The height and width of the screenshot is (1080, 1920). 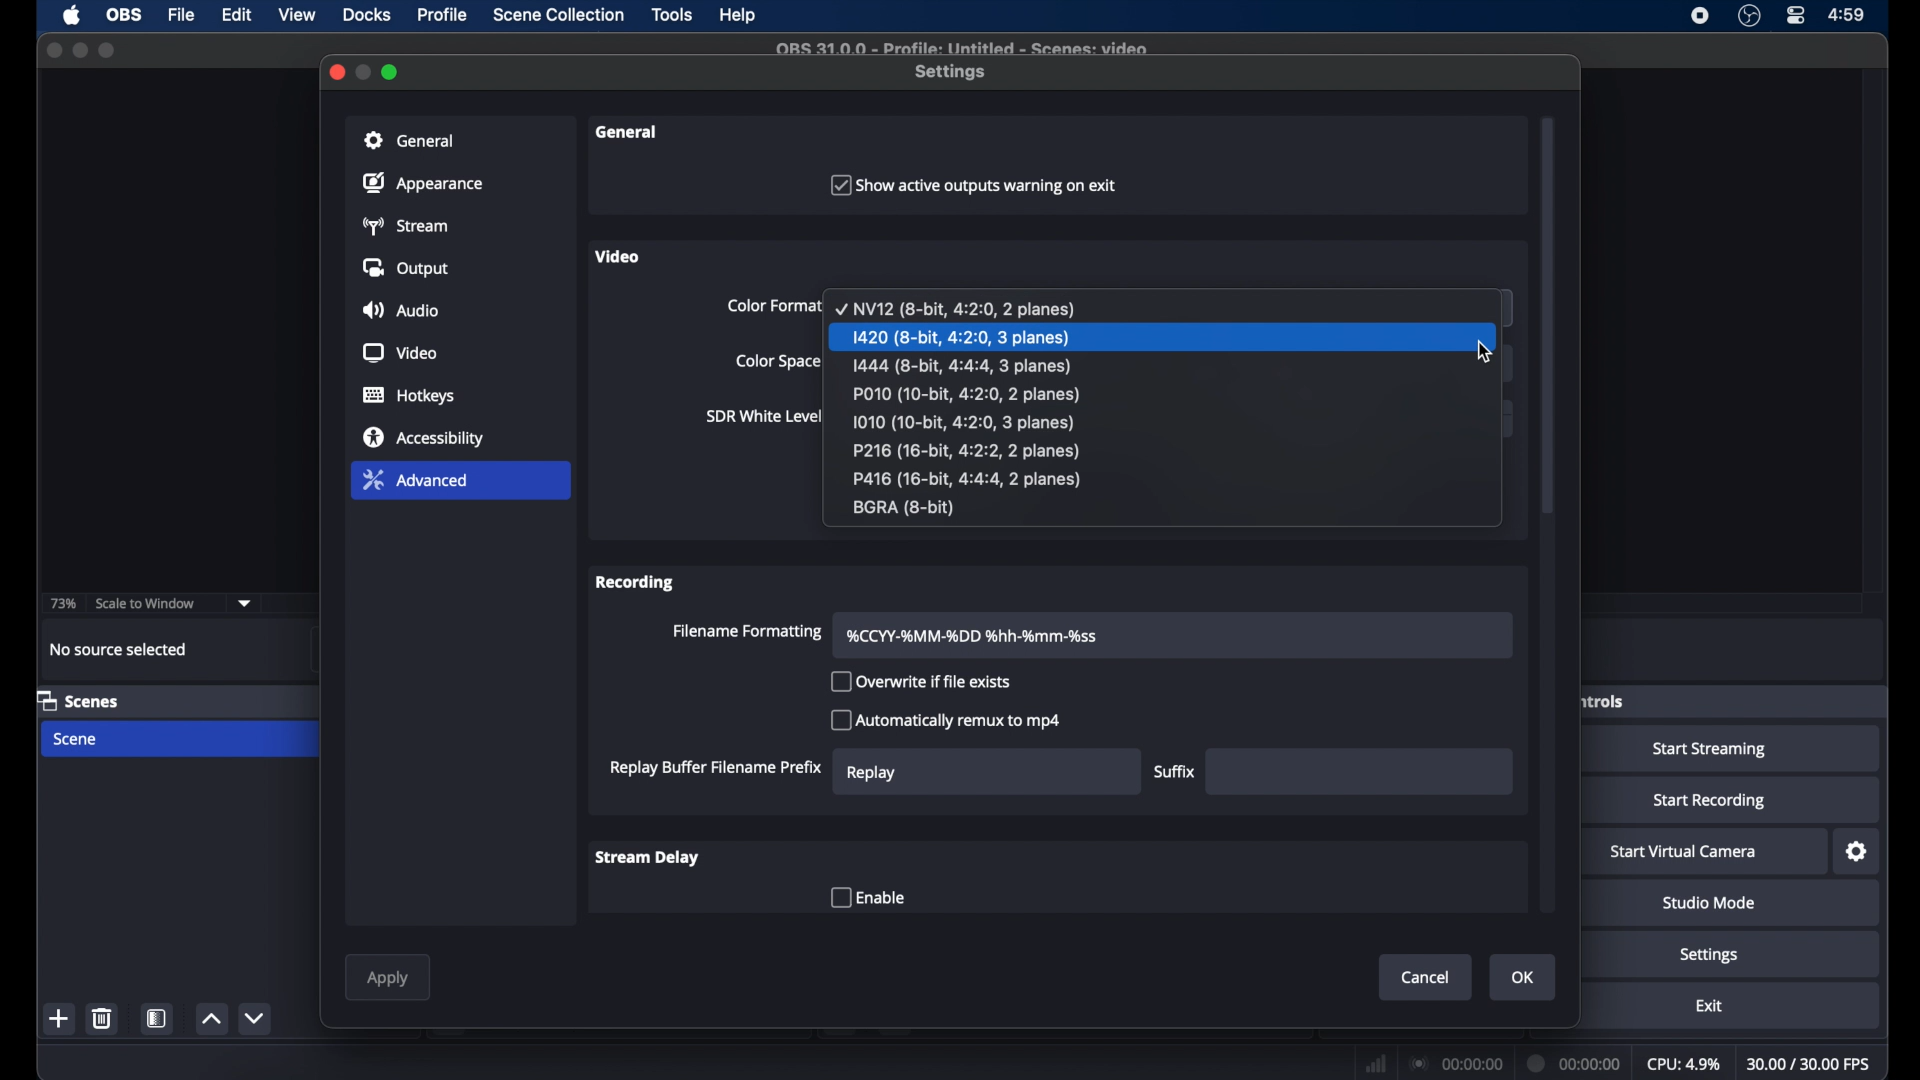 What do you see at coordinates (256, 1018) in the screenshot?
I see `decrement` at bounding box center [256, 1018].